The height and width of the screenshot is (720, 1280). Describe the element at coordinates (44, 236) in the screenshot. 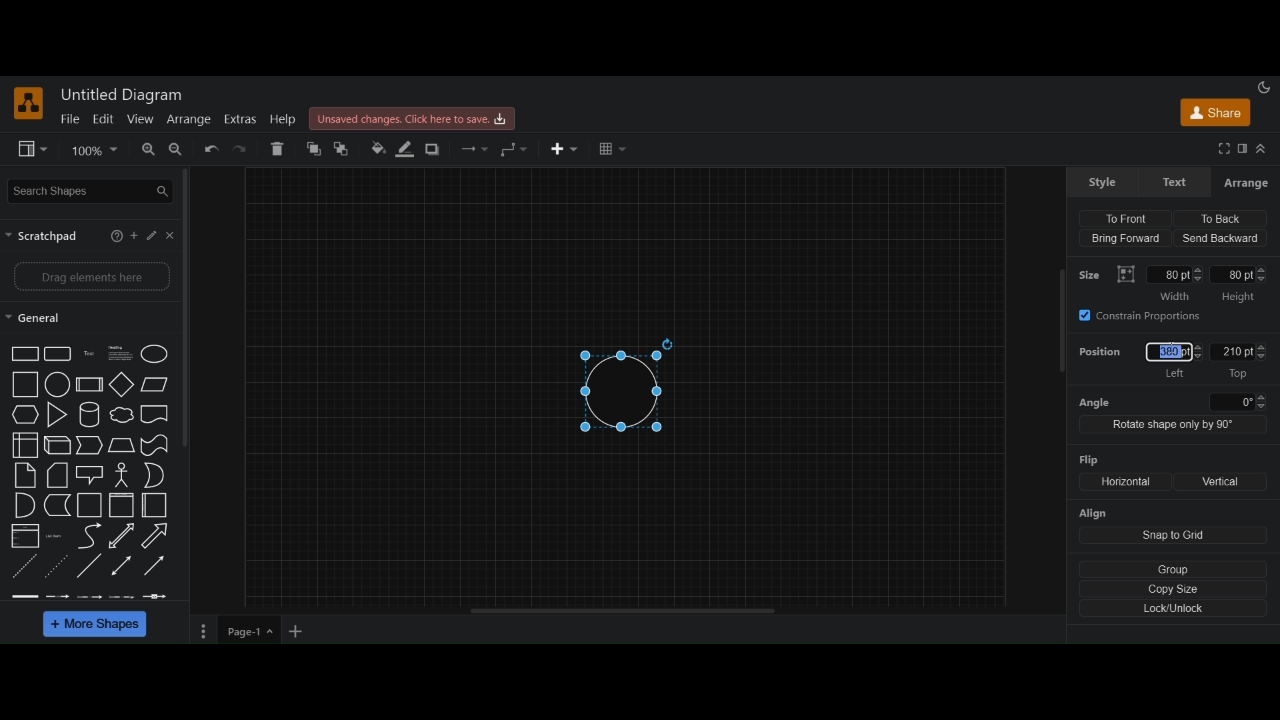

I see `scratchpad` at that location.